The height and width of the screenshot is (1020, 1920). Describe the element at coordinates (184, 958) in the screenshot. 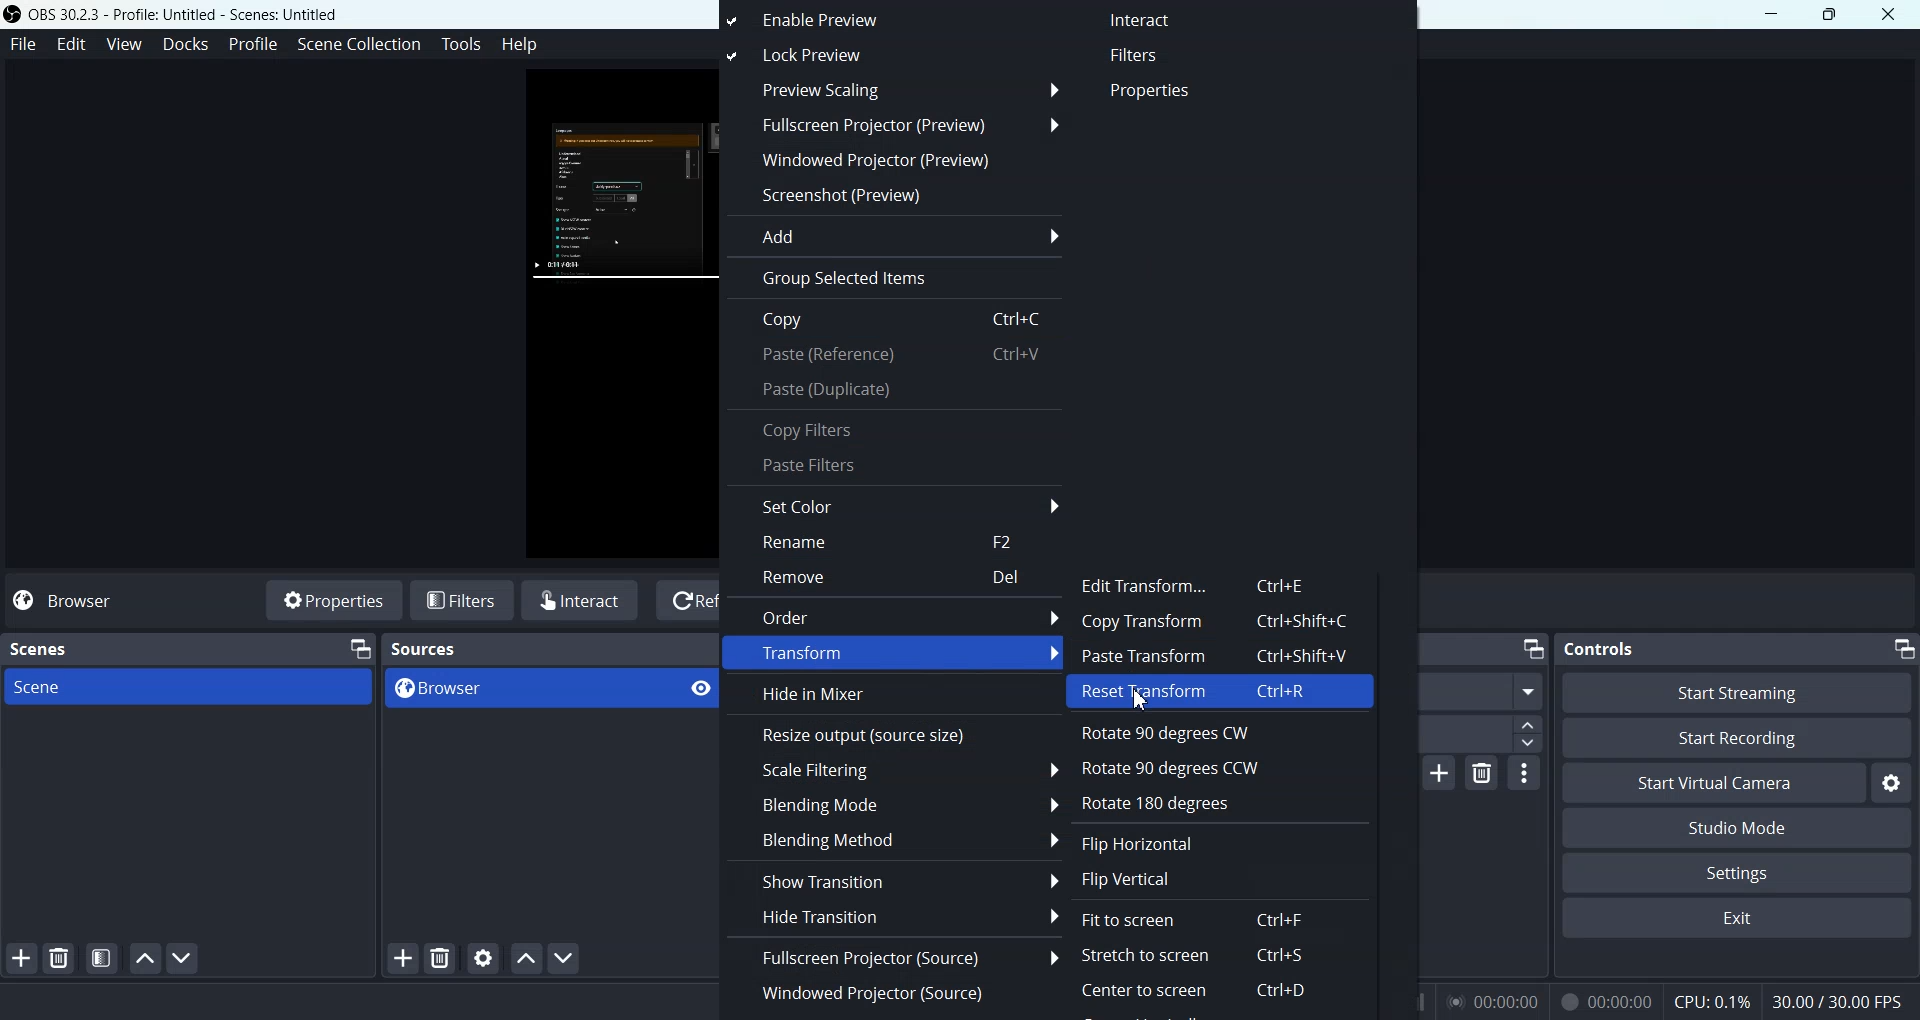

I see `Move Scene Down` at that location.